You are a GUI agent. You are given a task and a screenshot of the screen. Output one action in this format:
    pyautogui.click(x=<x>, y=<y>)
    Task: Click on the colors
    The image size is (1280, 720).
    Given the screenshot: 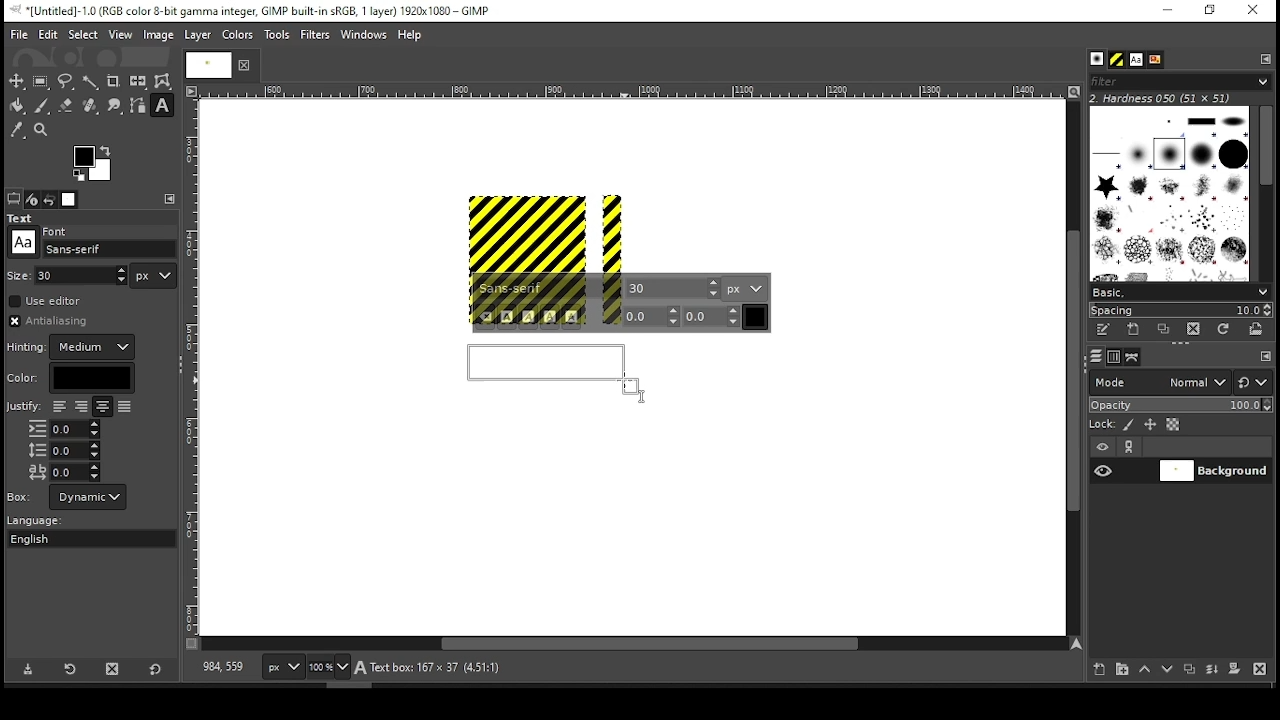 What is the action you would take?
    pyautogui.click(x=93, y=163)
    